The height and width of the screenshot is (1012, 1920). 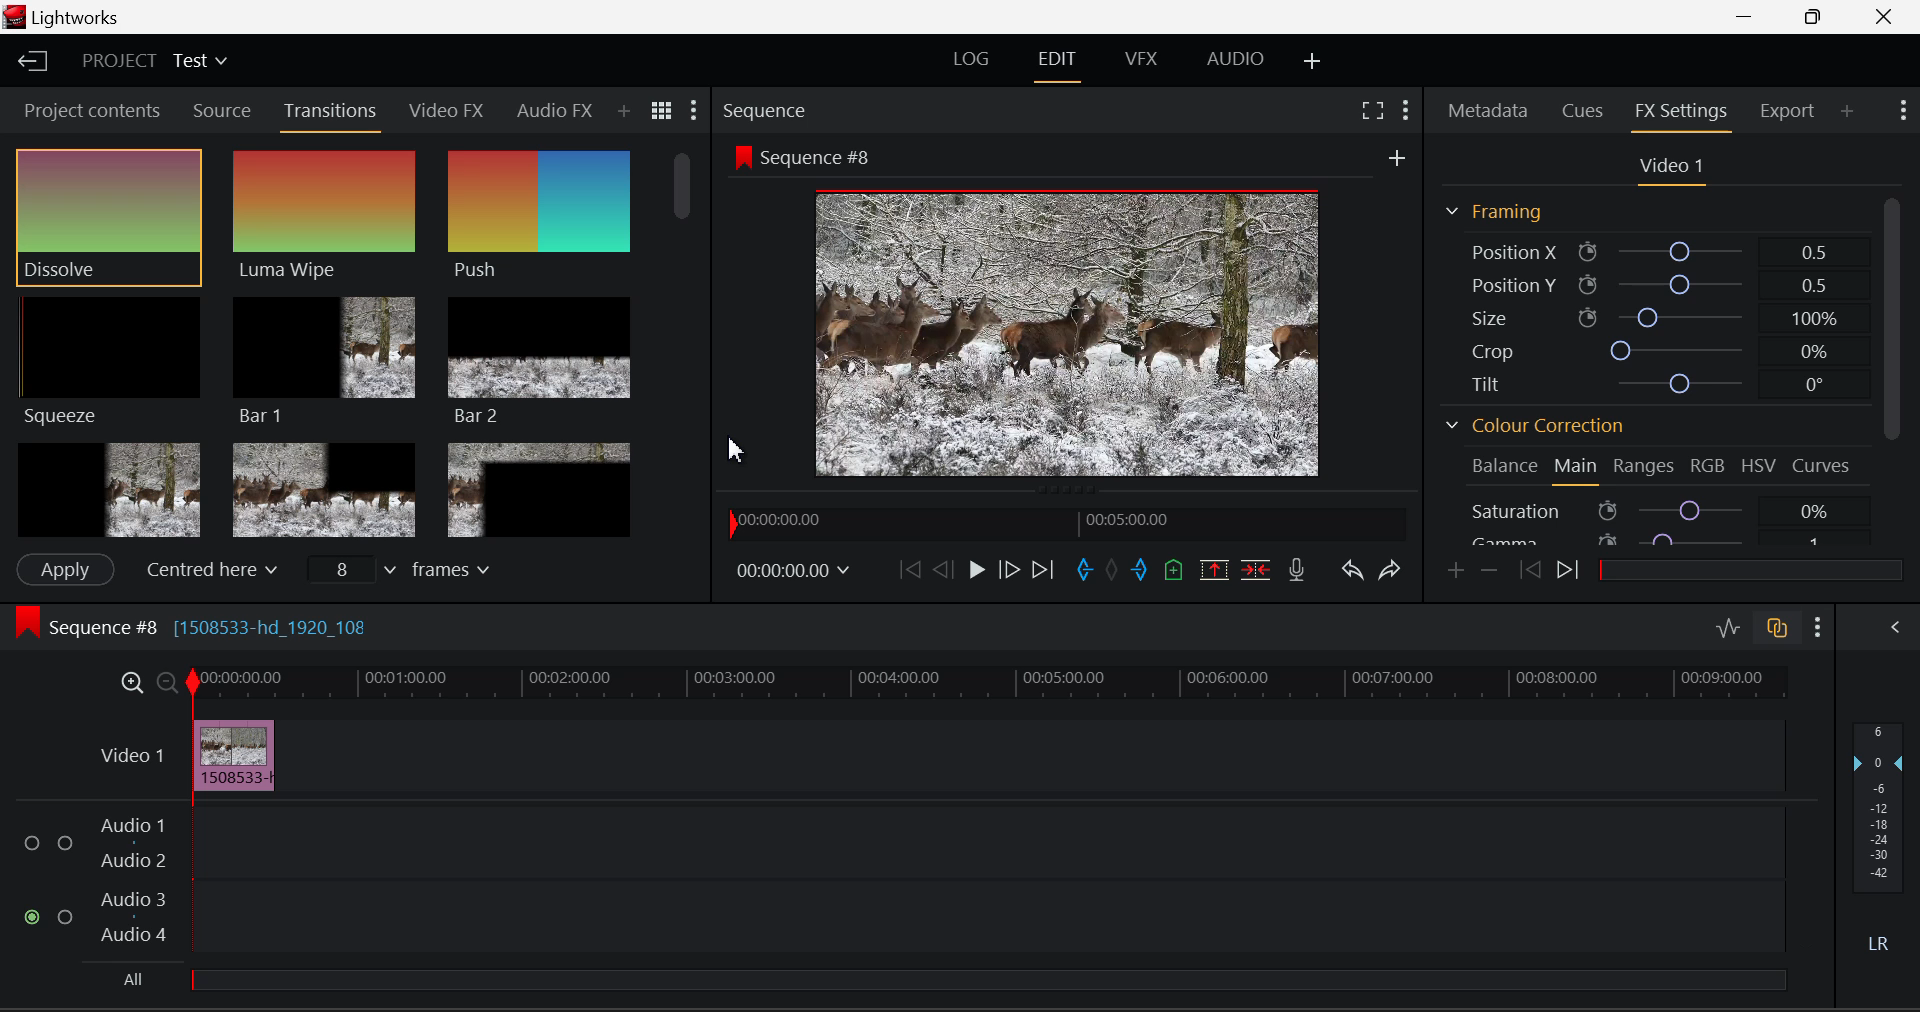 What do you see at coordinates (1816, 17) in the screenshot?
I see `Minimize` at bounding box center [1816, 17].